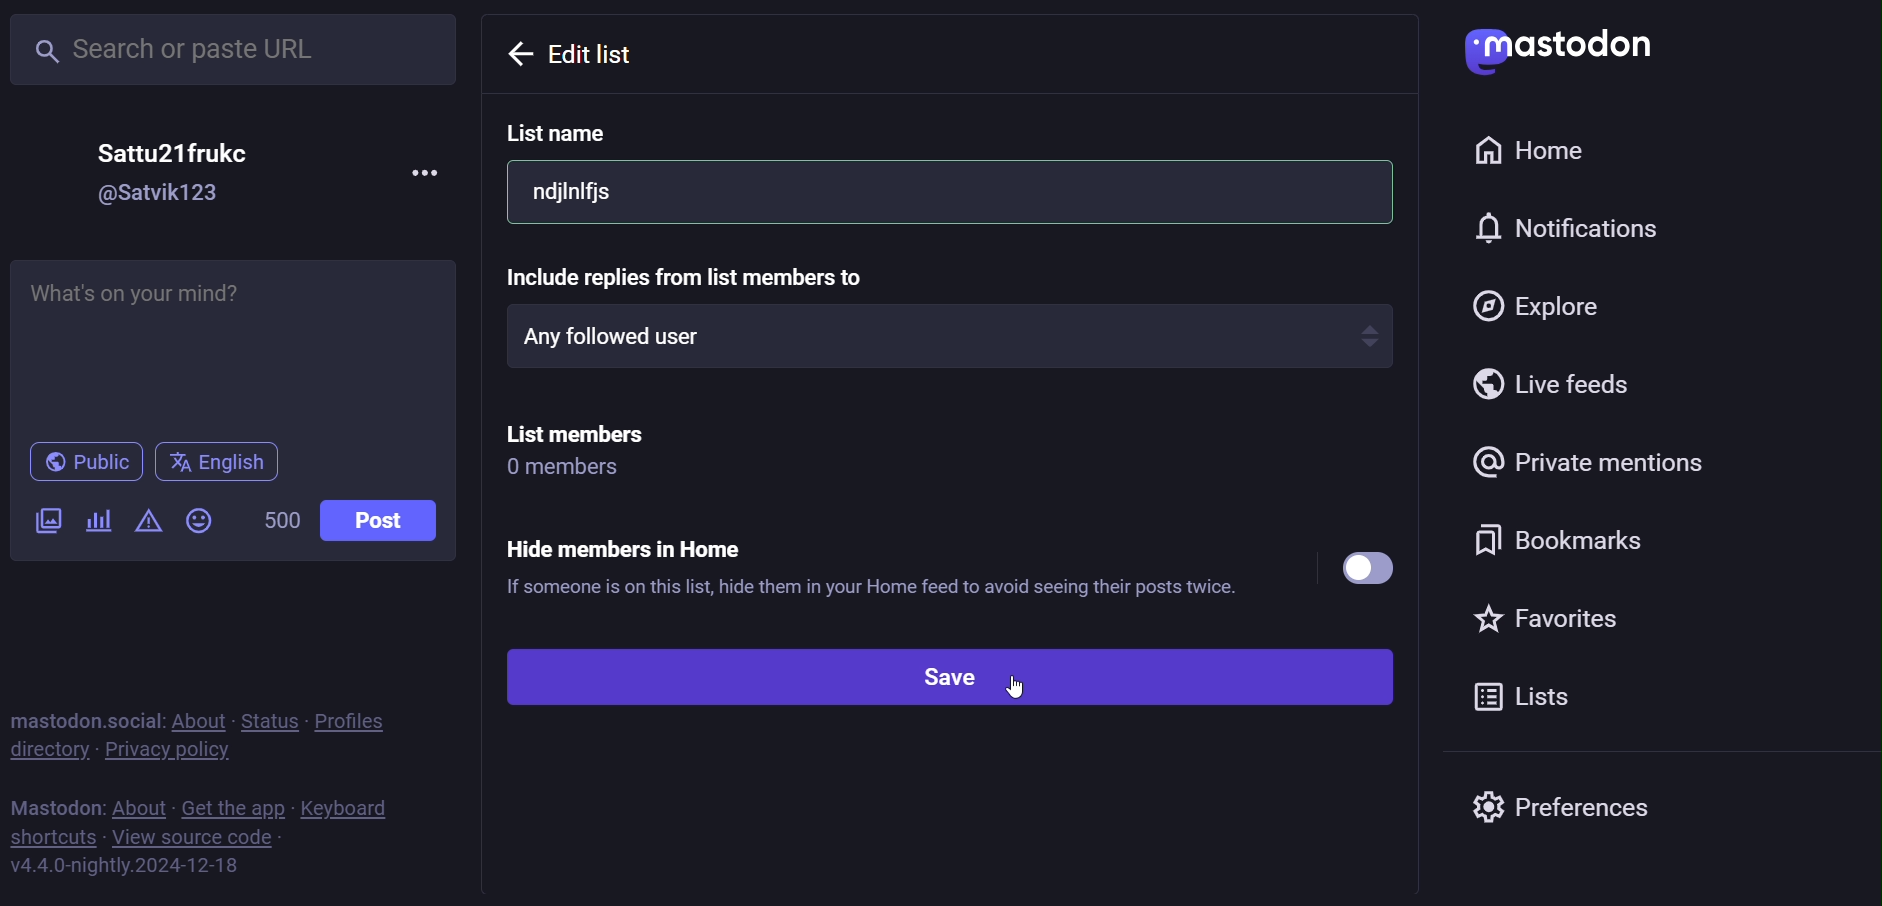 The image size is (1882, 906). What do you see at coordinates (1524, 695) in the screenshot?
I see `list` at bounding box center [1524, 695].